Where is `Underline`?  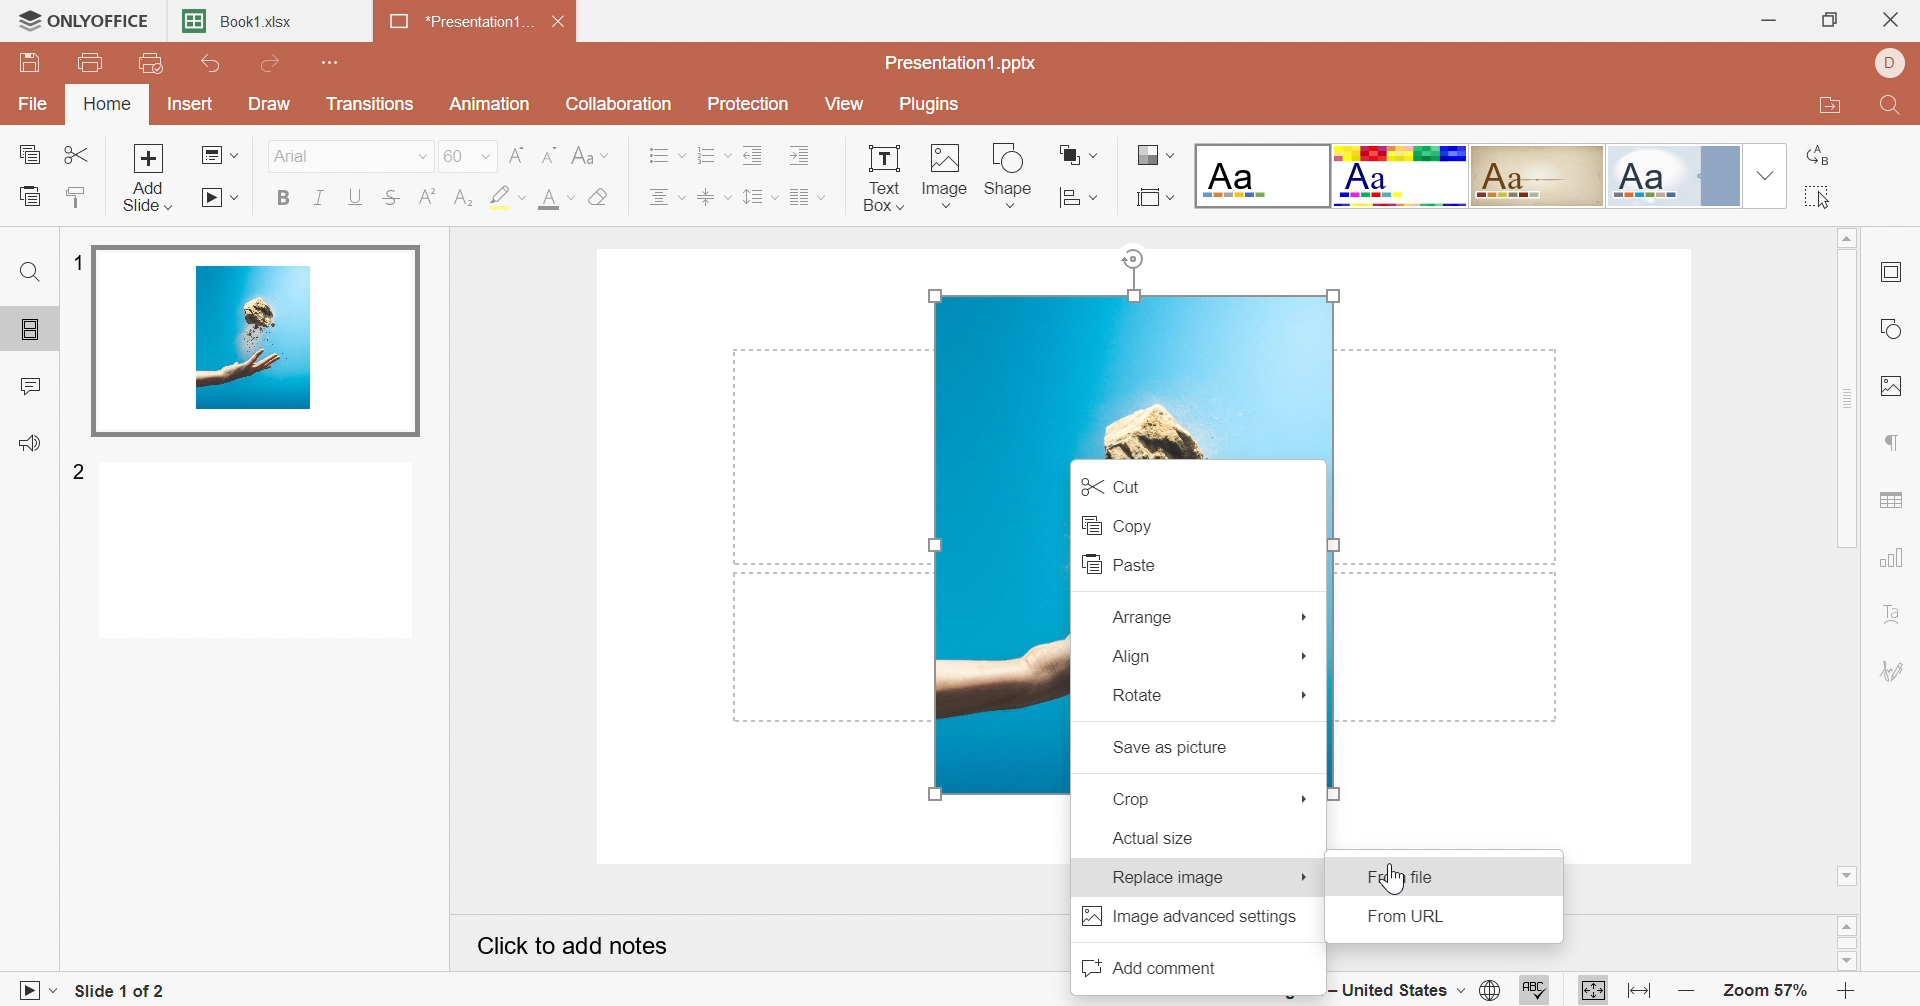
Underline is located at coordinates (355, 196).